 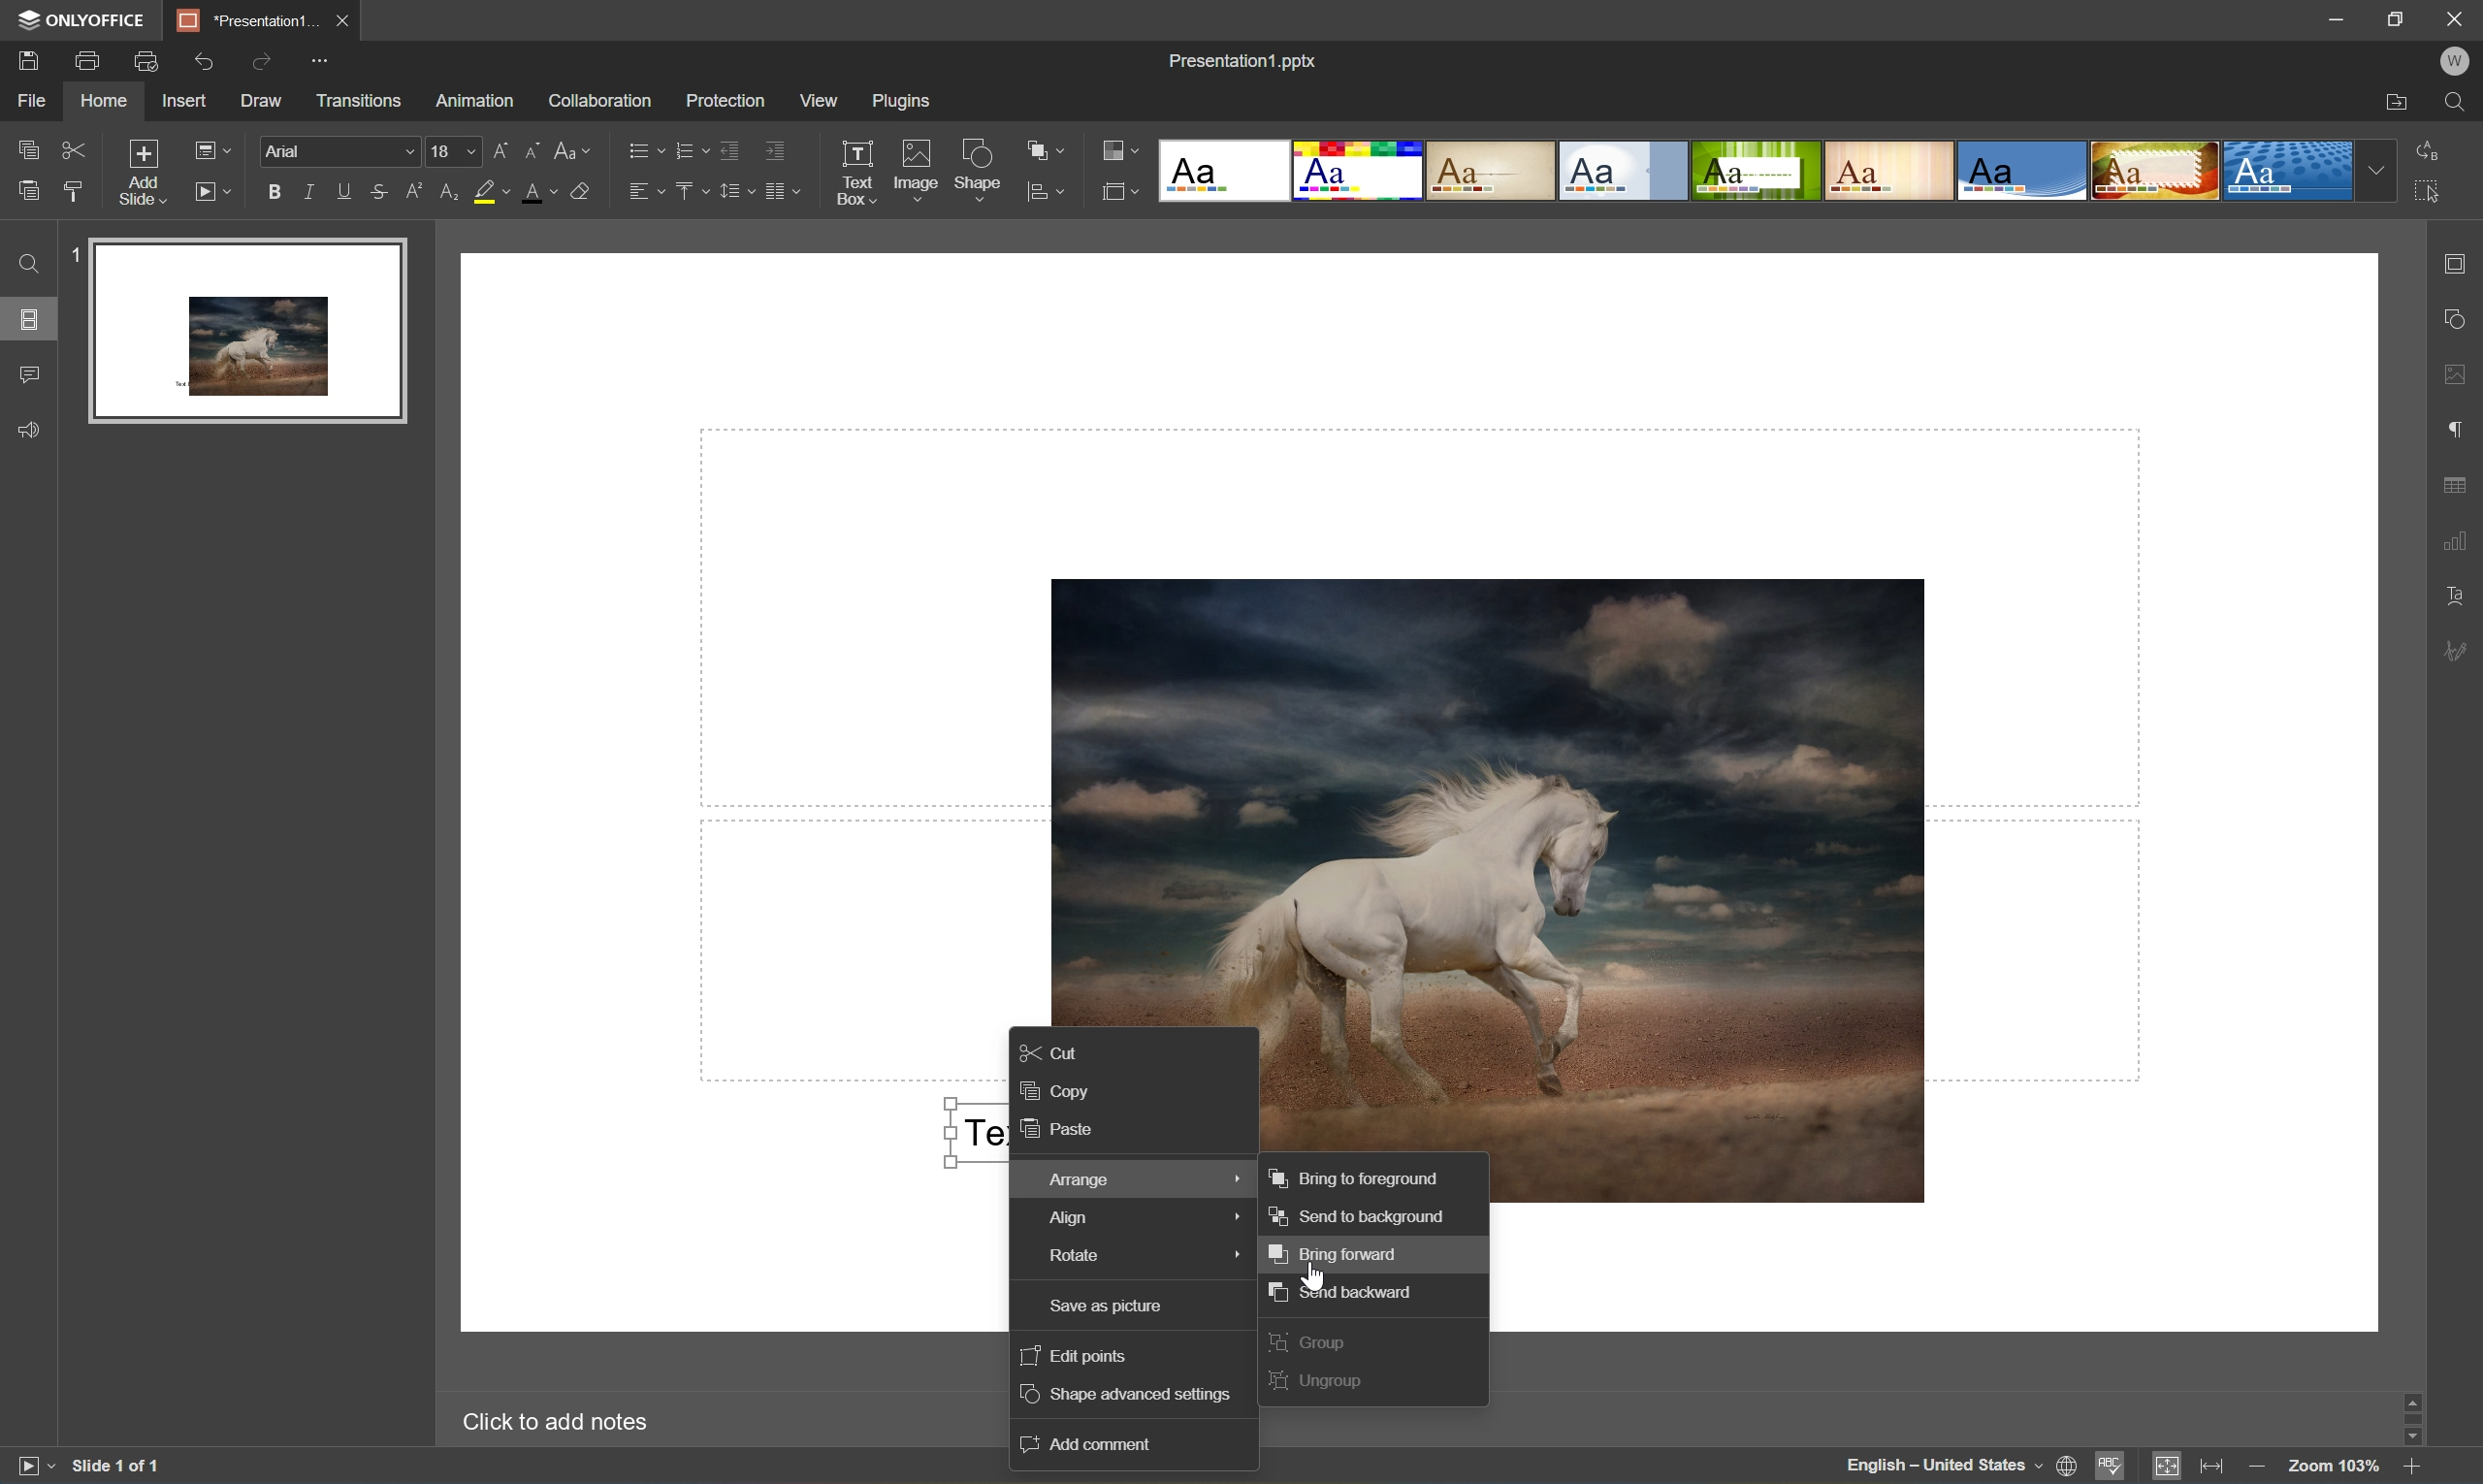 I want to click on Paragraph settings, so click(x=2461, y=427).